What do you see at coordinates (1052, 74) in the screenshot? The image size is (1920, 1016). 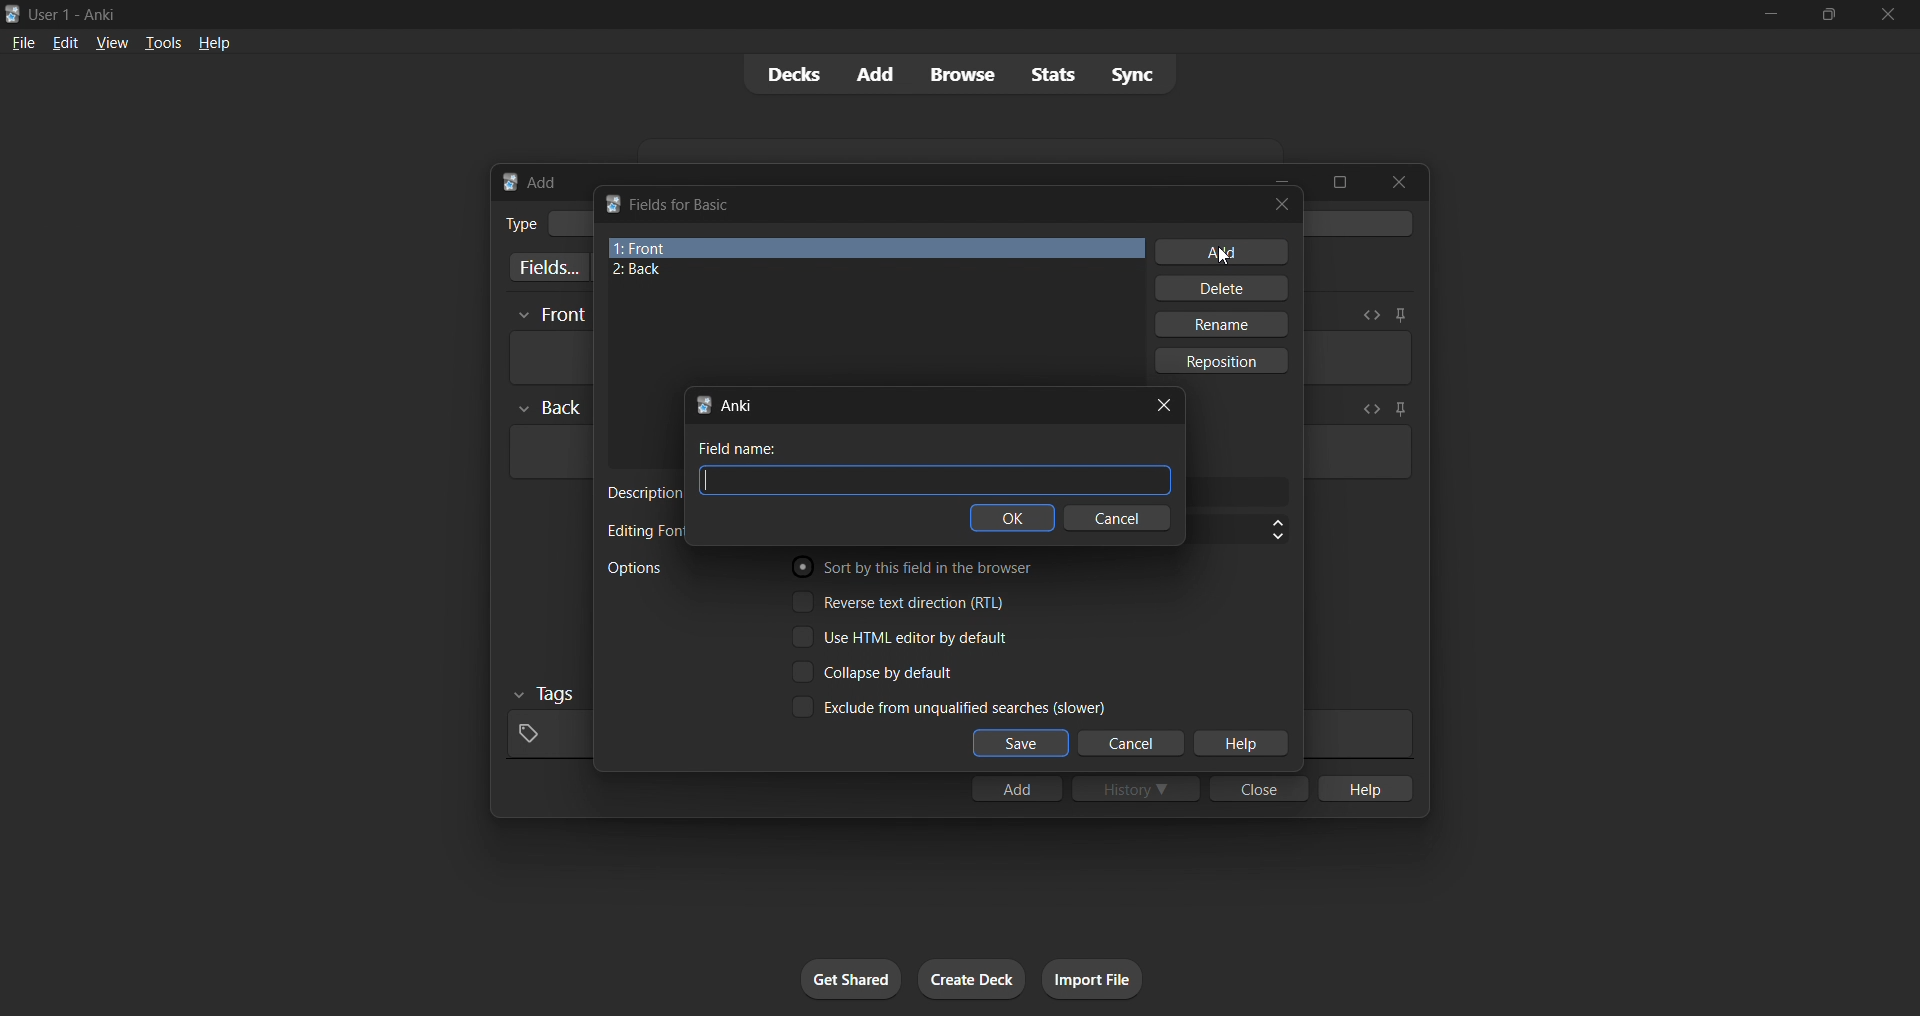 I see `stats` at bounding box center [1052, 74].